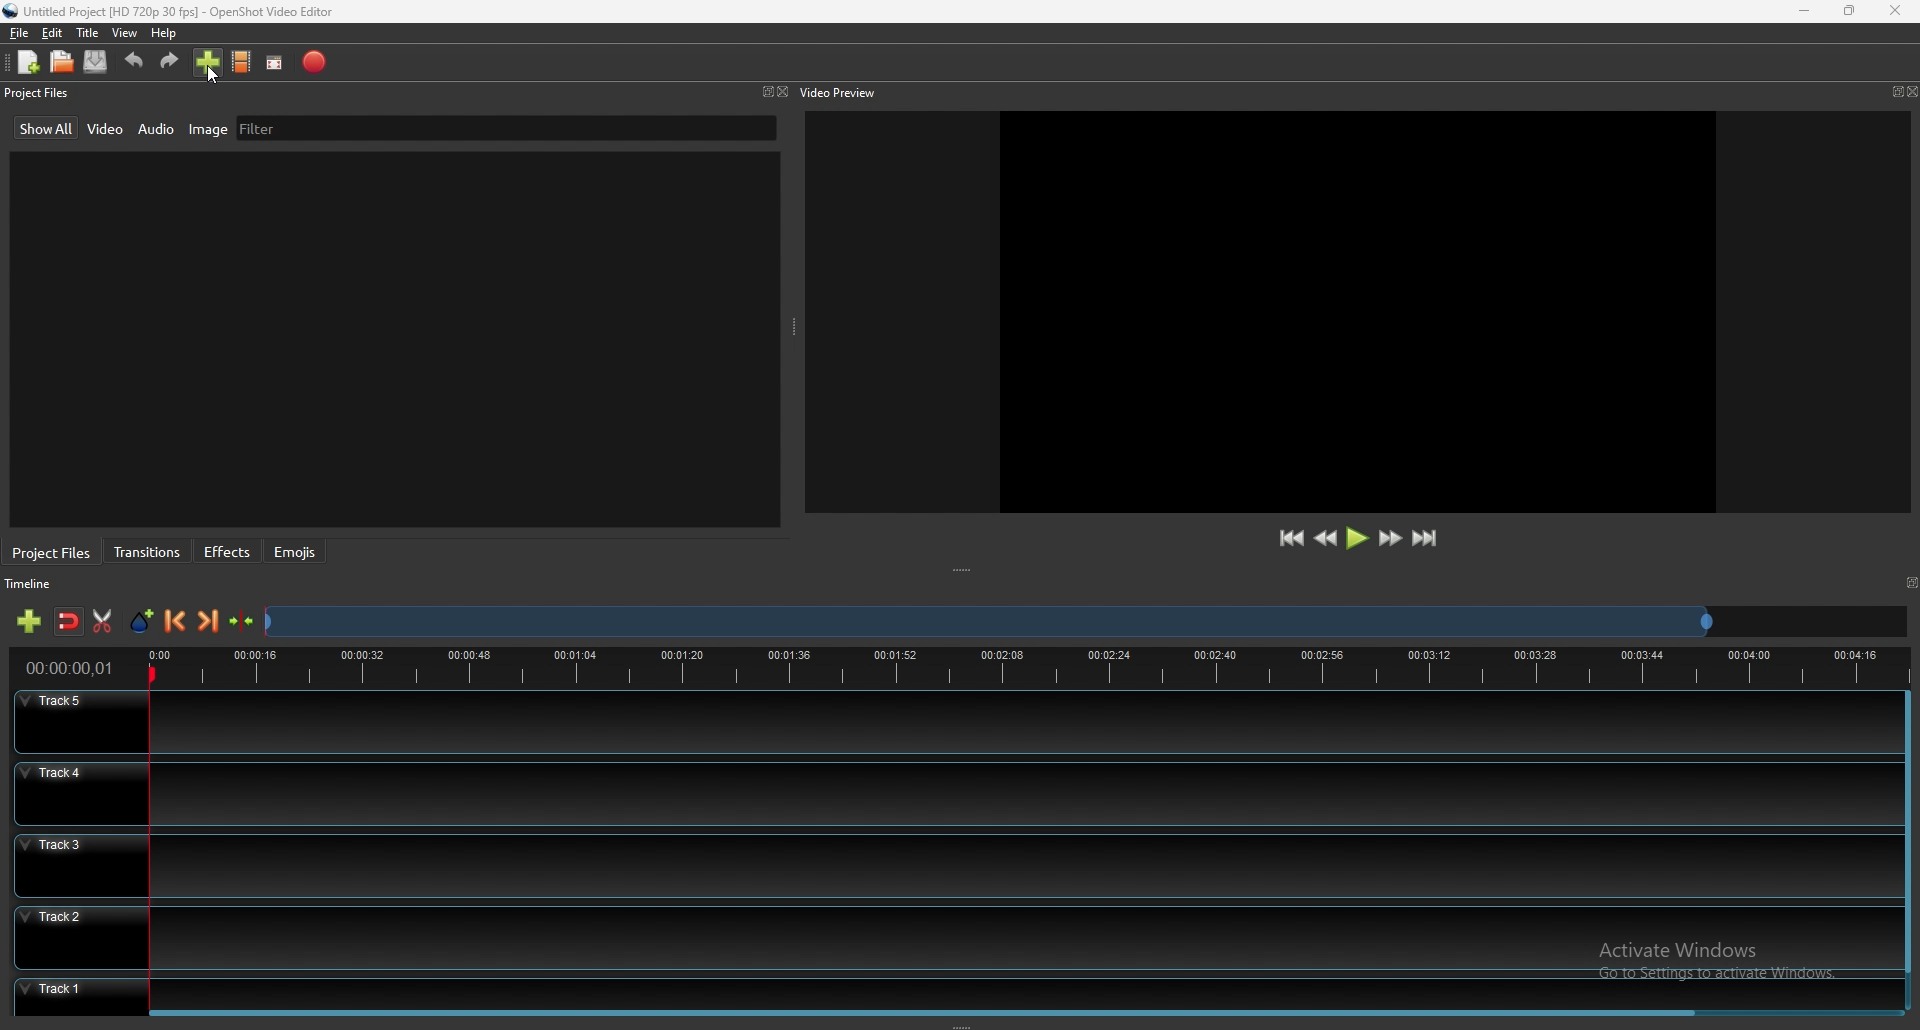  Describe the element at coordinates (949, 863) in the screenshot. I see `track 3` at that location.